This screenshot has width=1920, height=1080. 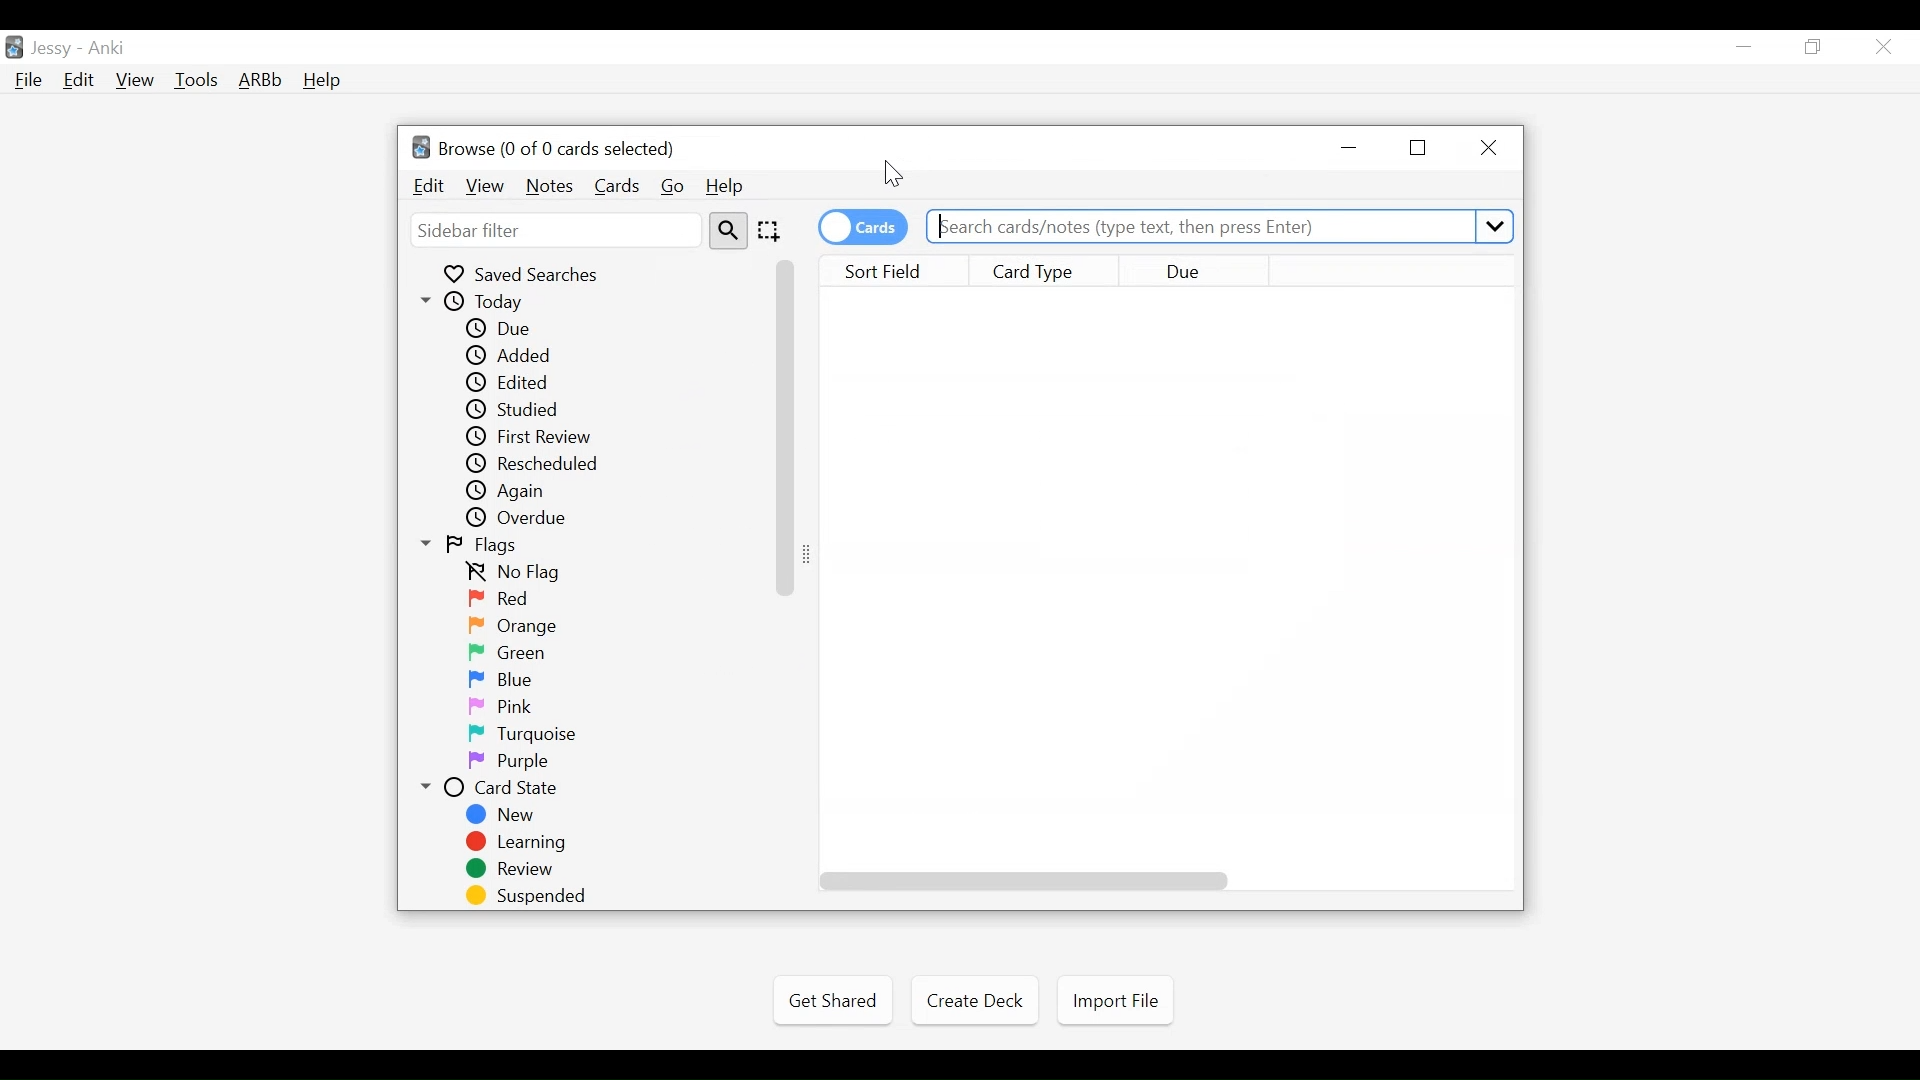 What do you see at coordinates (833, 1000) in the screenshot?
I see `Get Shared` at bounding box center [833, 1000].